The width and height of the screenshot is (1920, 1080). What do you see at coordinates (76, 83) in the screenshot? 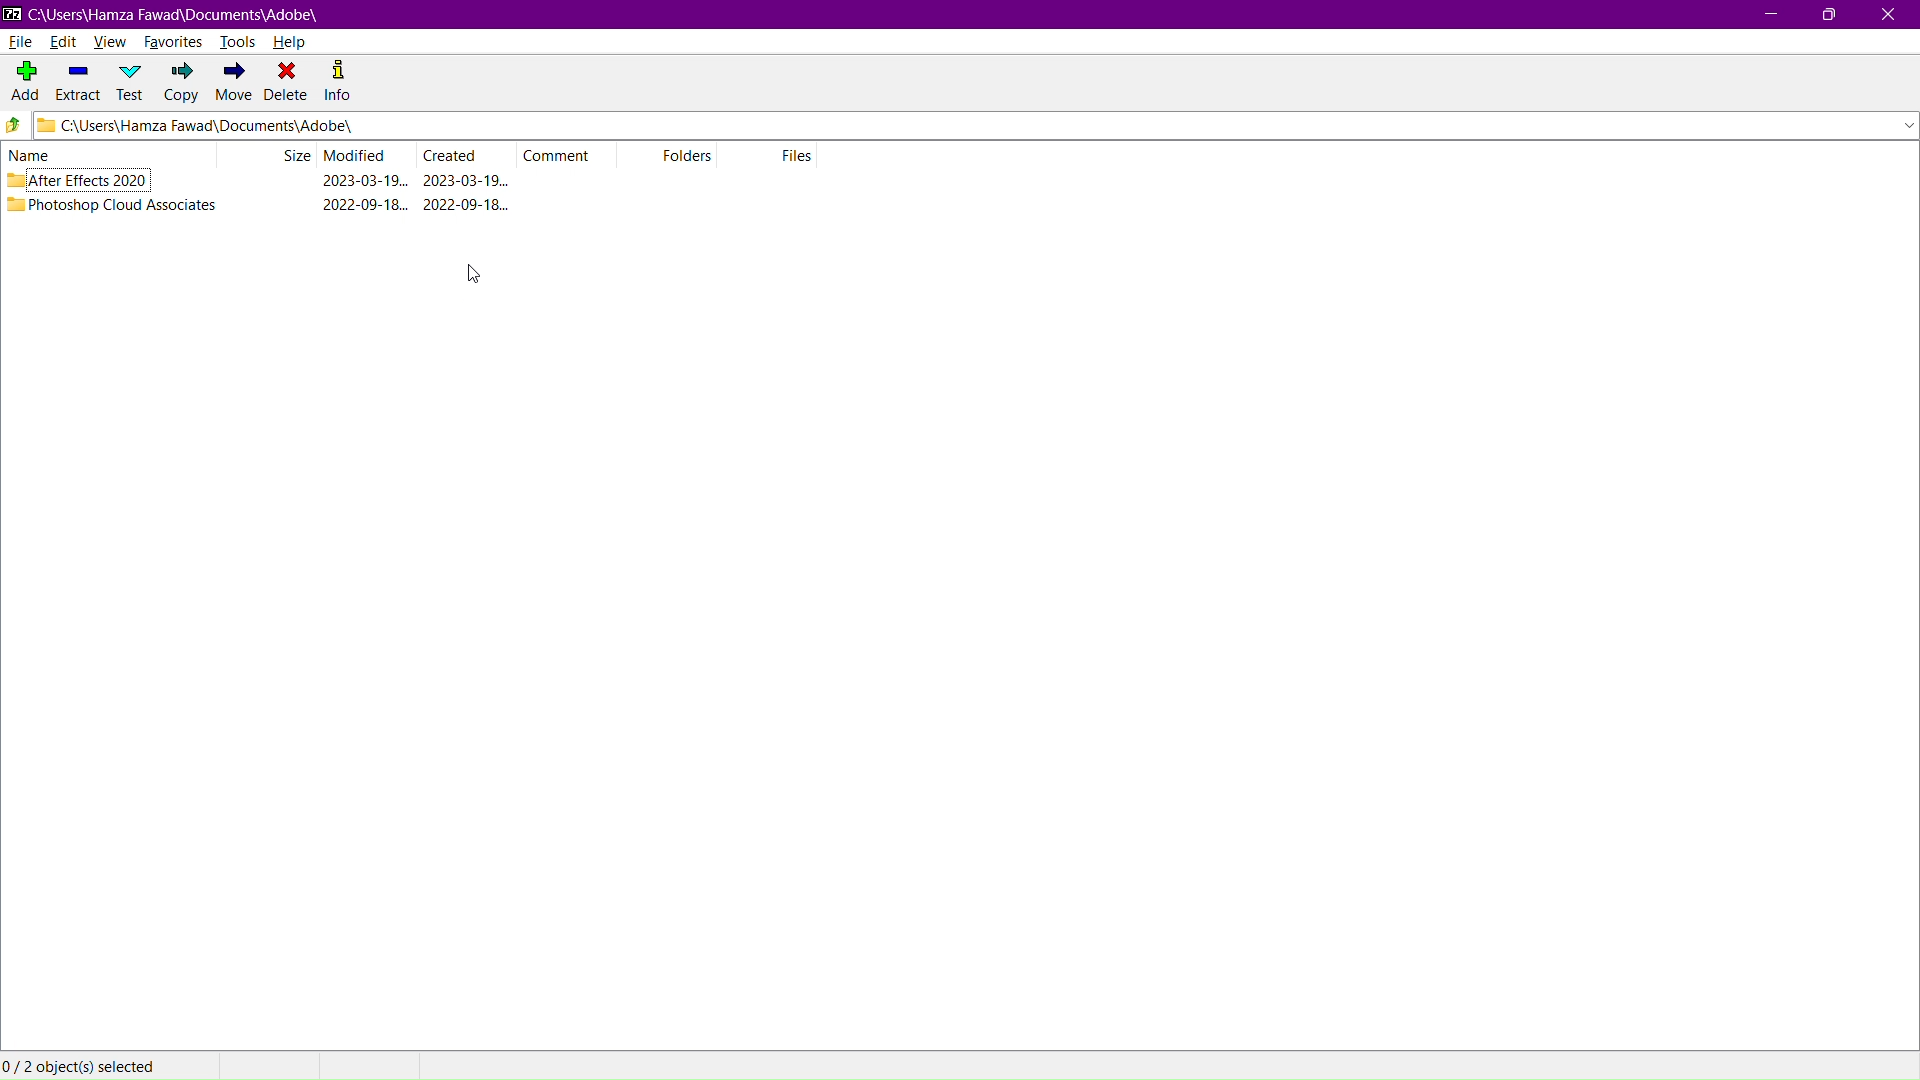
I see `Extract` at bounding box center [76, 83].